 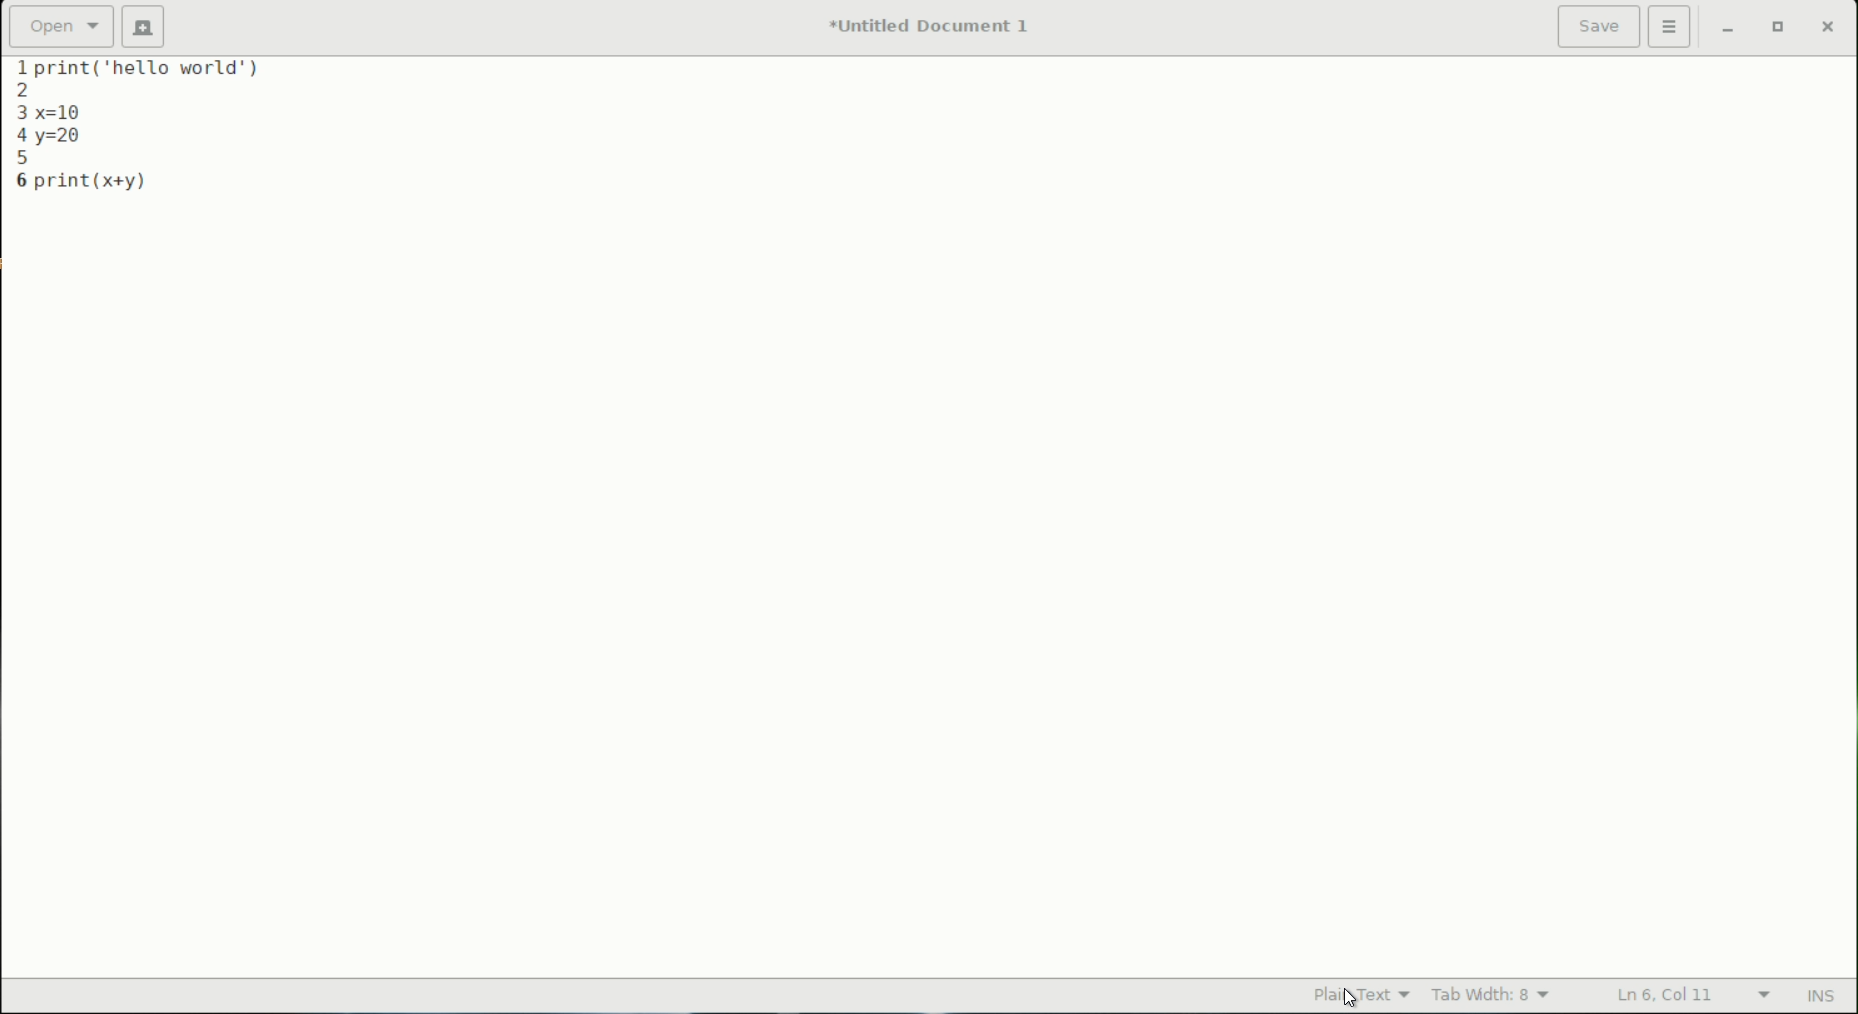 What do you see at coordinates (102, 178) in the screenshot?
I see `print x + z` at bounding box center [102, 178].